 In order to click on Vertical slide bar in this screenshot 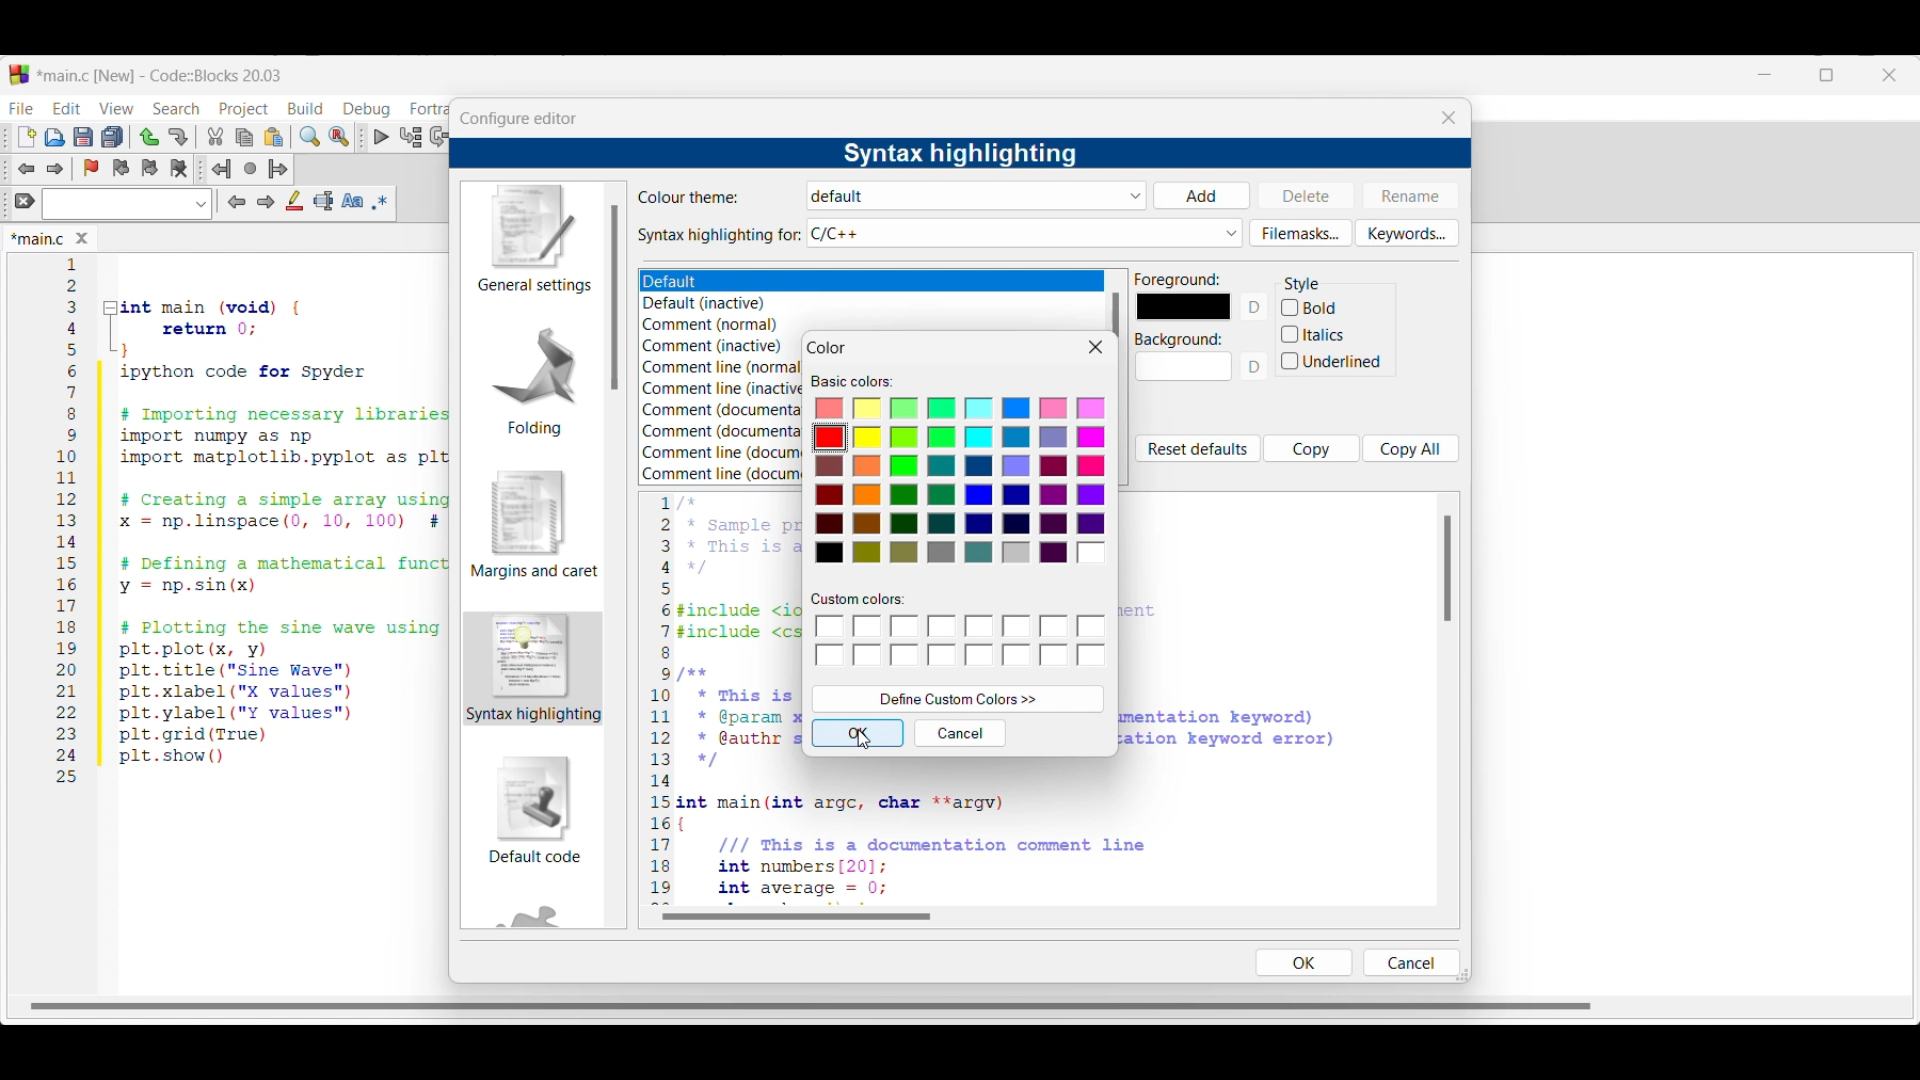, I will do `click(614, 297)`.